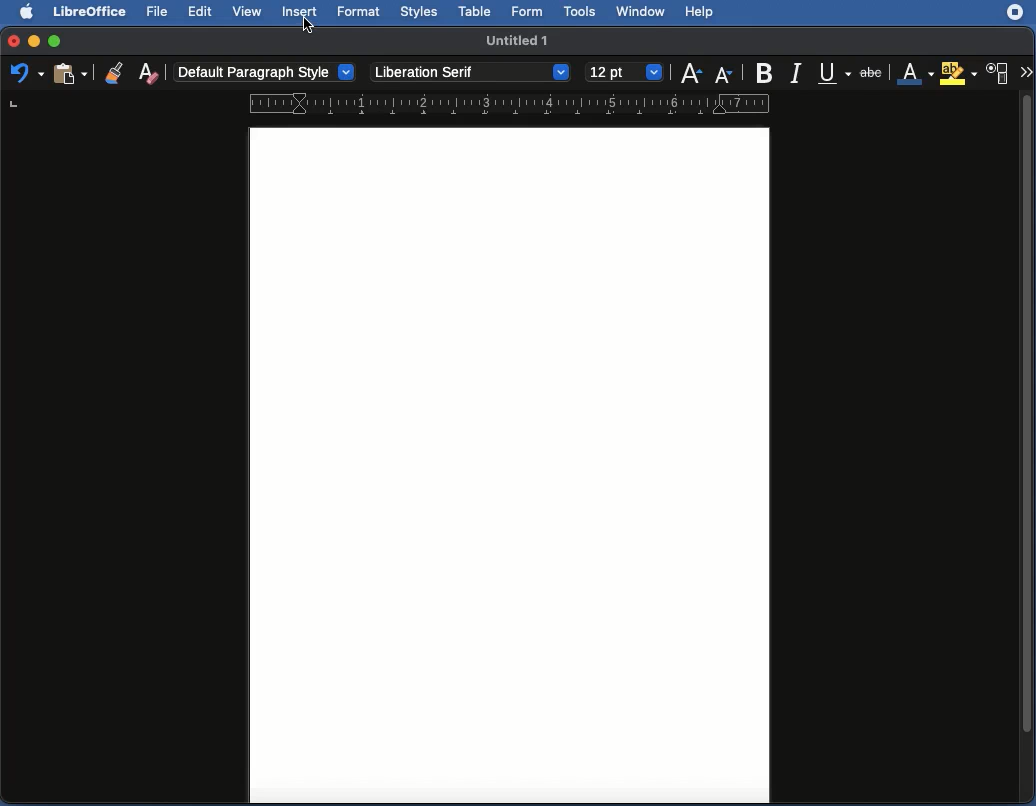  I want to click on Maximize, so click(54, 39).